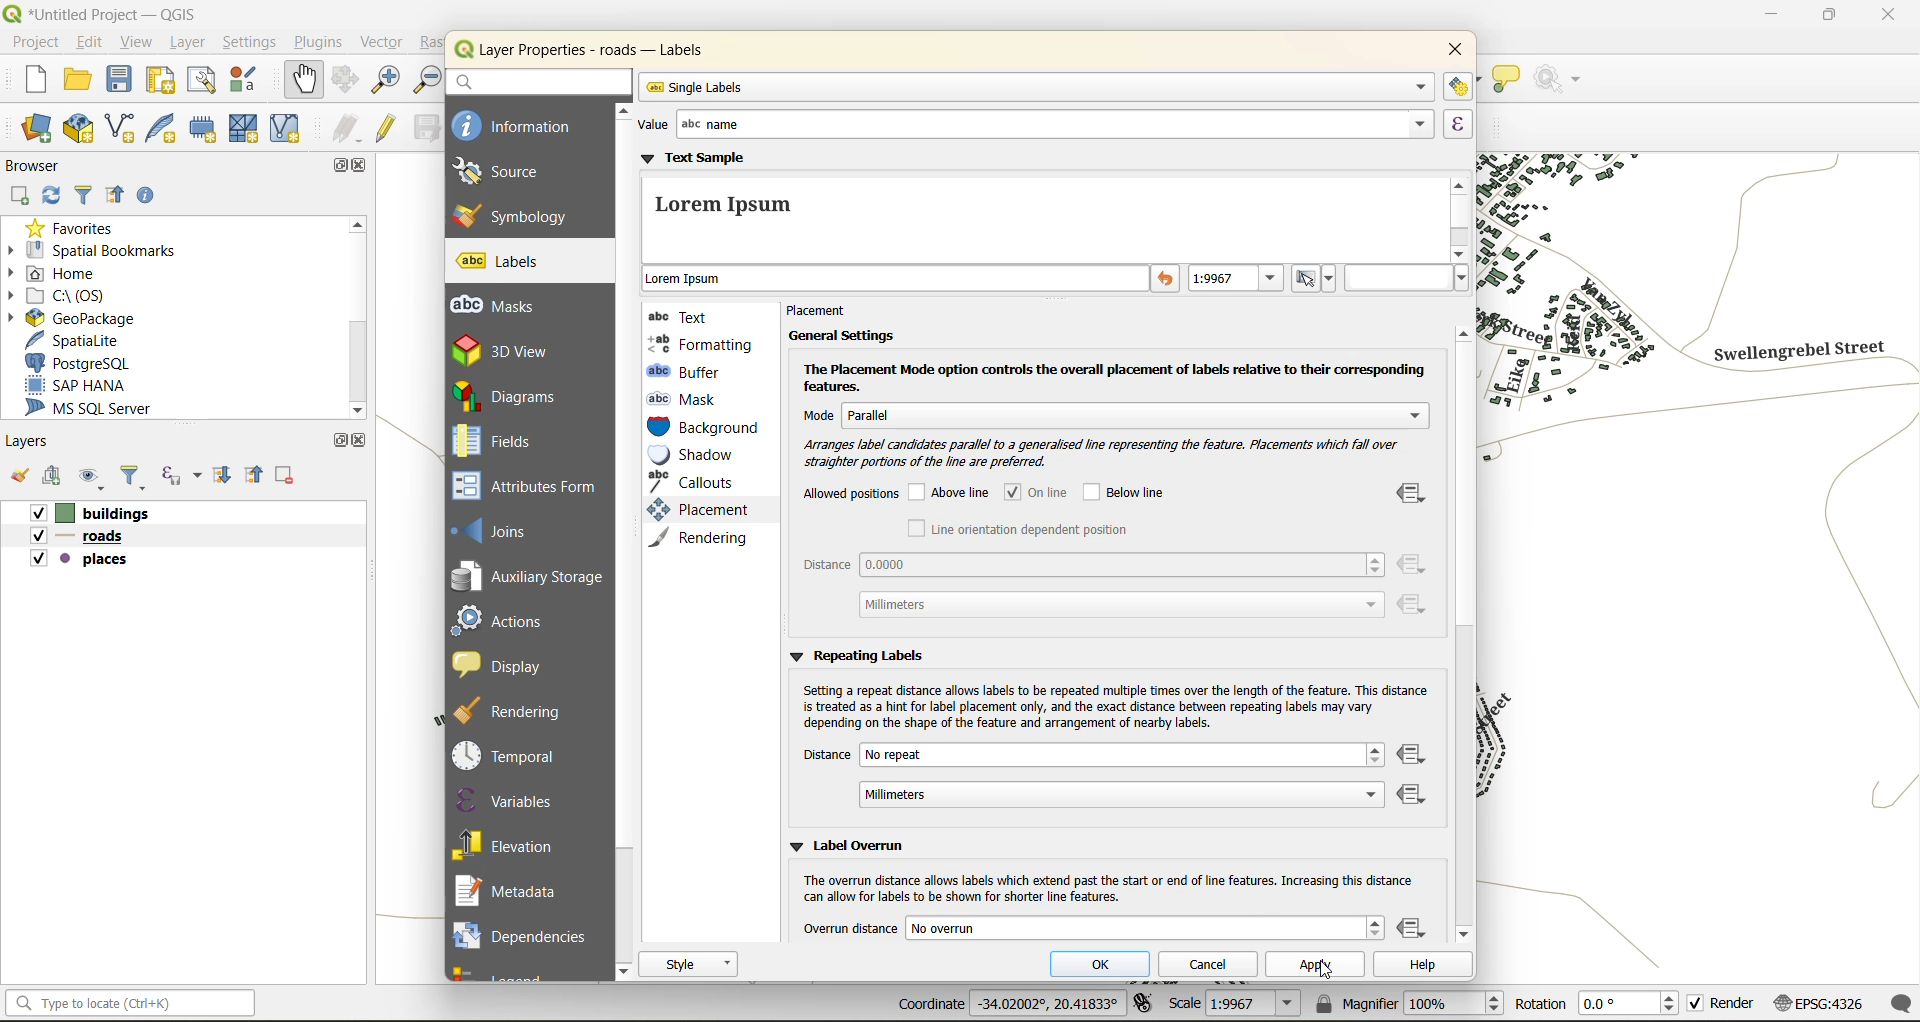  I want to click on show layout, so click(199, 80).